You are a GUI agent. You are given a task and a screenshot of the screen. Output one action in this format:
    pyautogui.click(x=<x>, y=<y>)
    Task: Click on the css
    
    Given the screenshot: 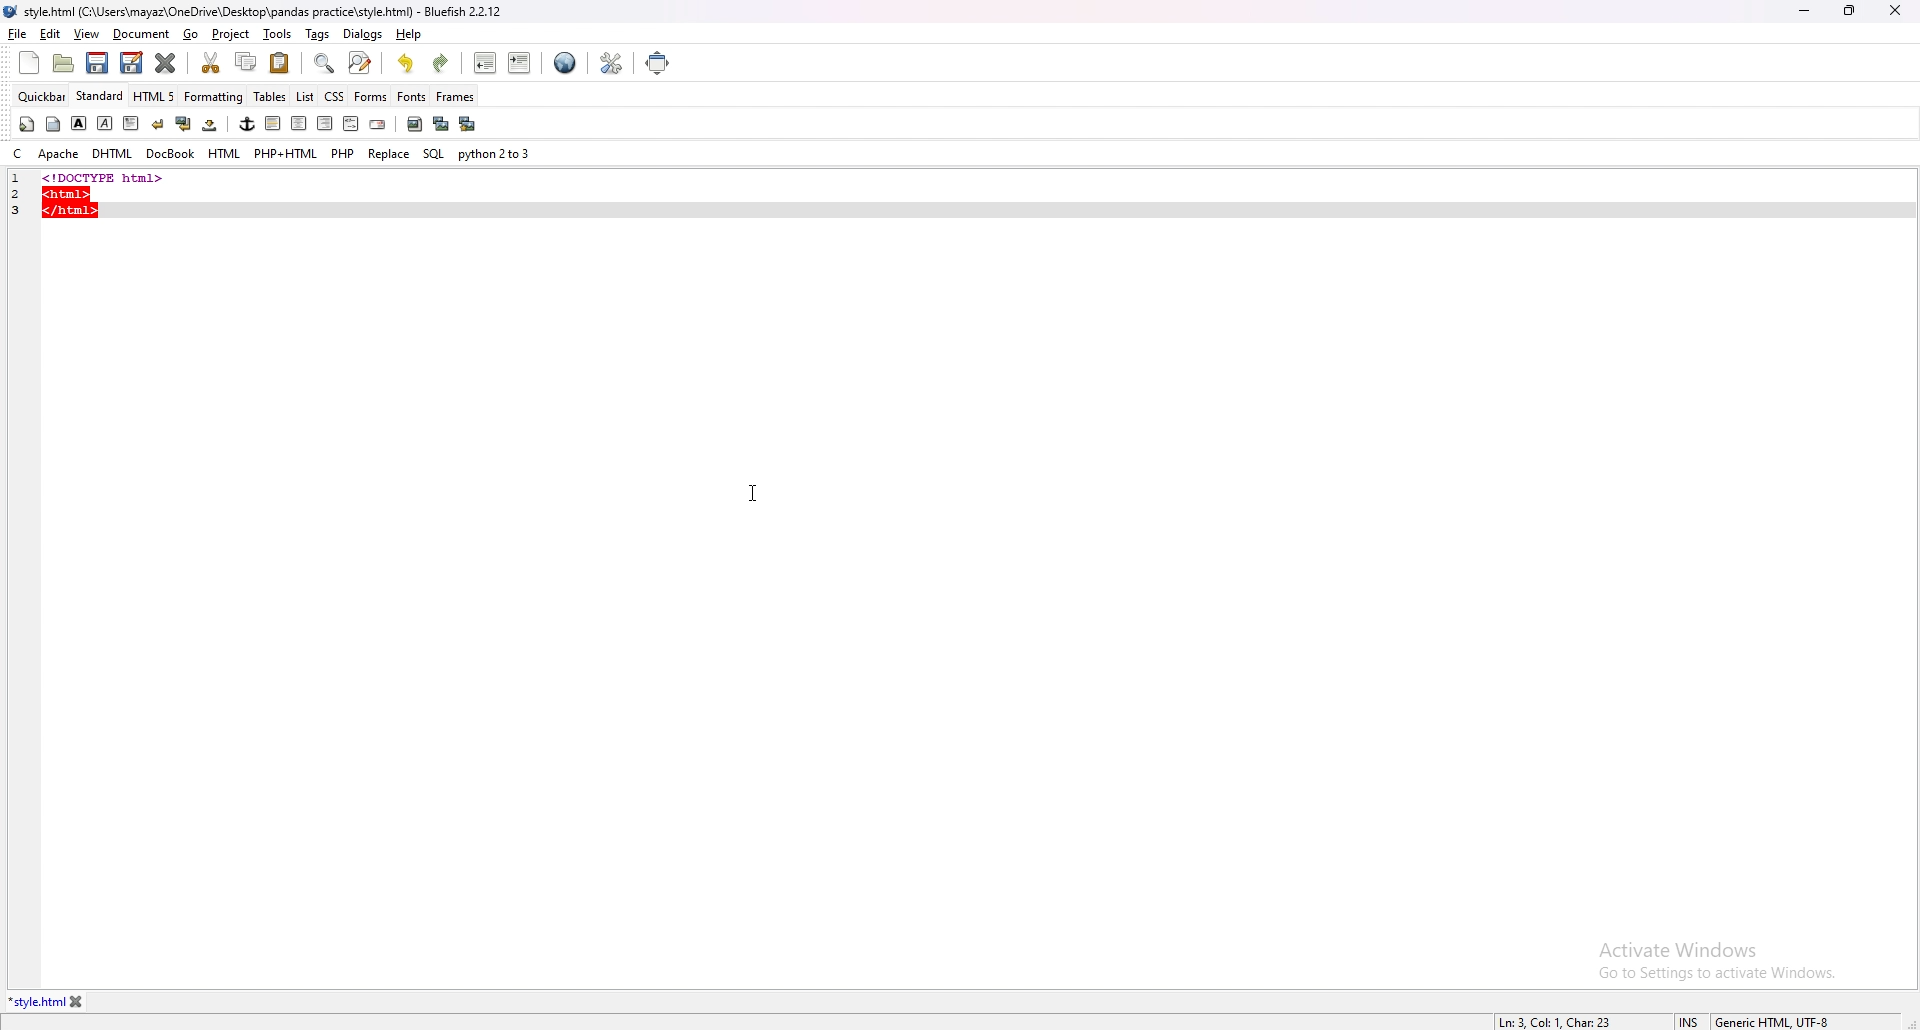 What is the action you would take?
    pyautogui.click(x=335, y=95)
    